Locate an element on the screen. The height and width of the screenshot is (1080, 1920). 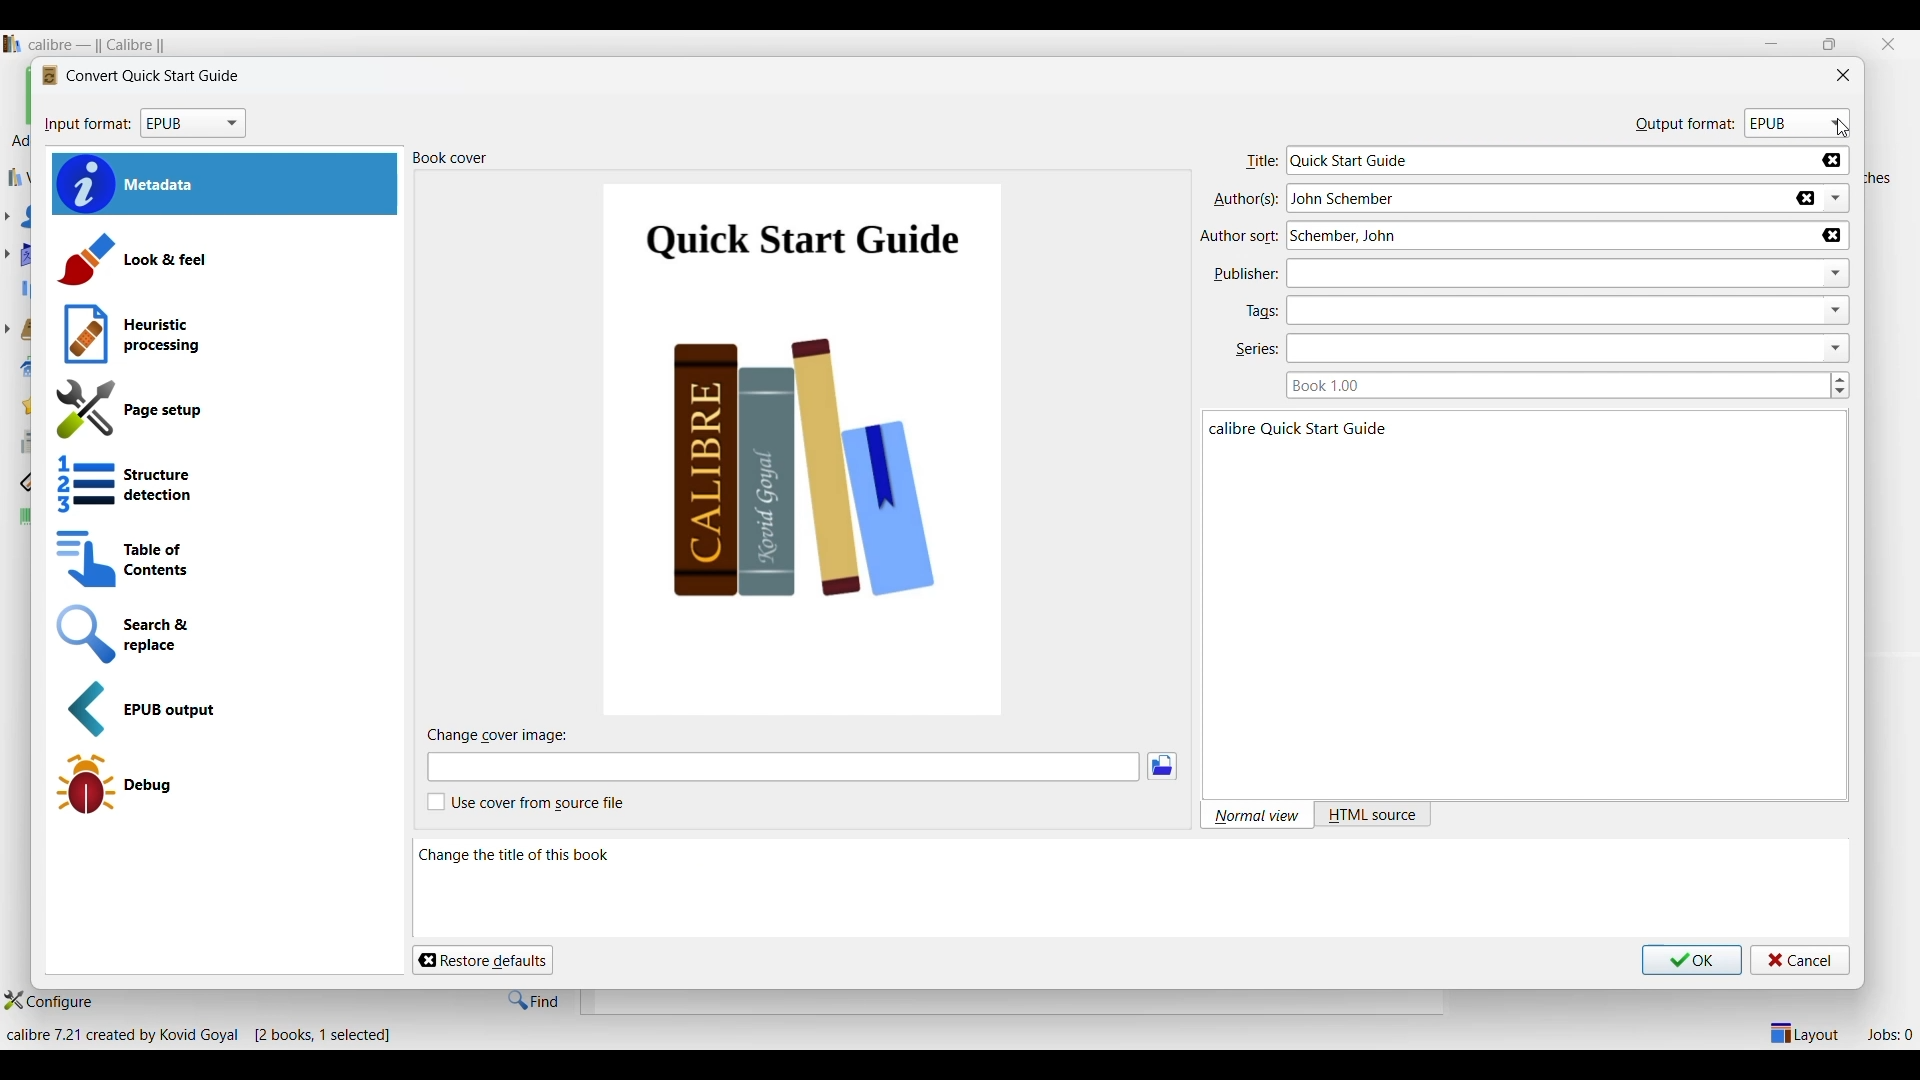
Cover of current book is located at coordinates (806, 447).